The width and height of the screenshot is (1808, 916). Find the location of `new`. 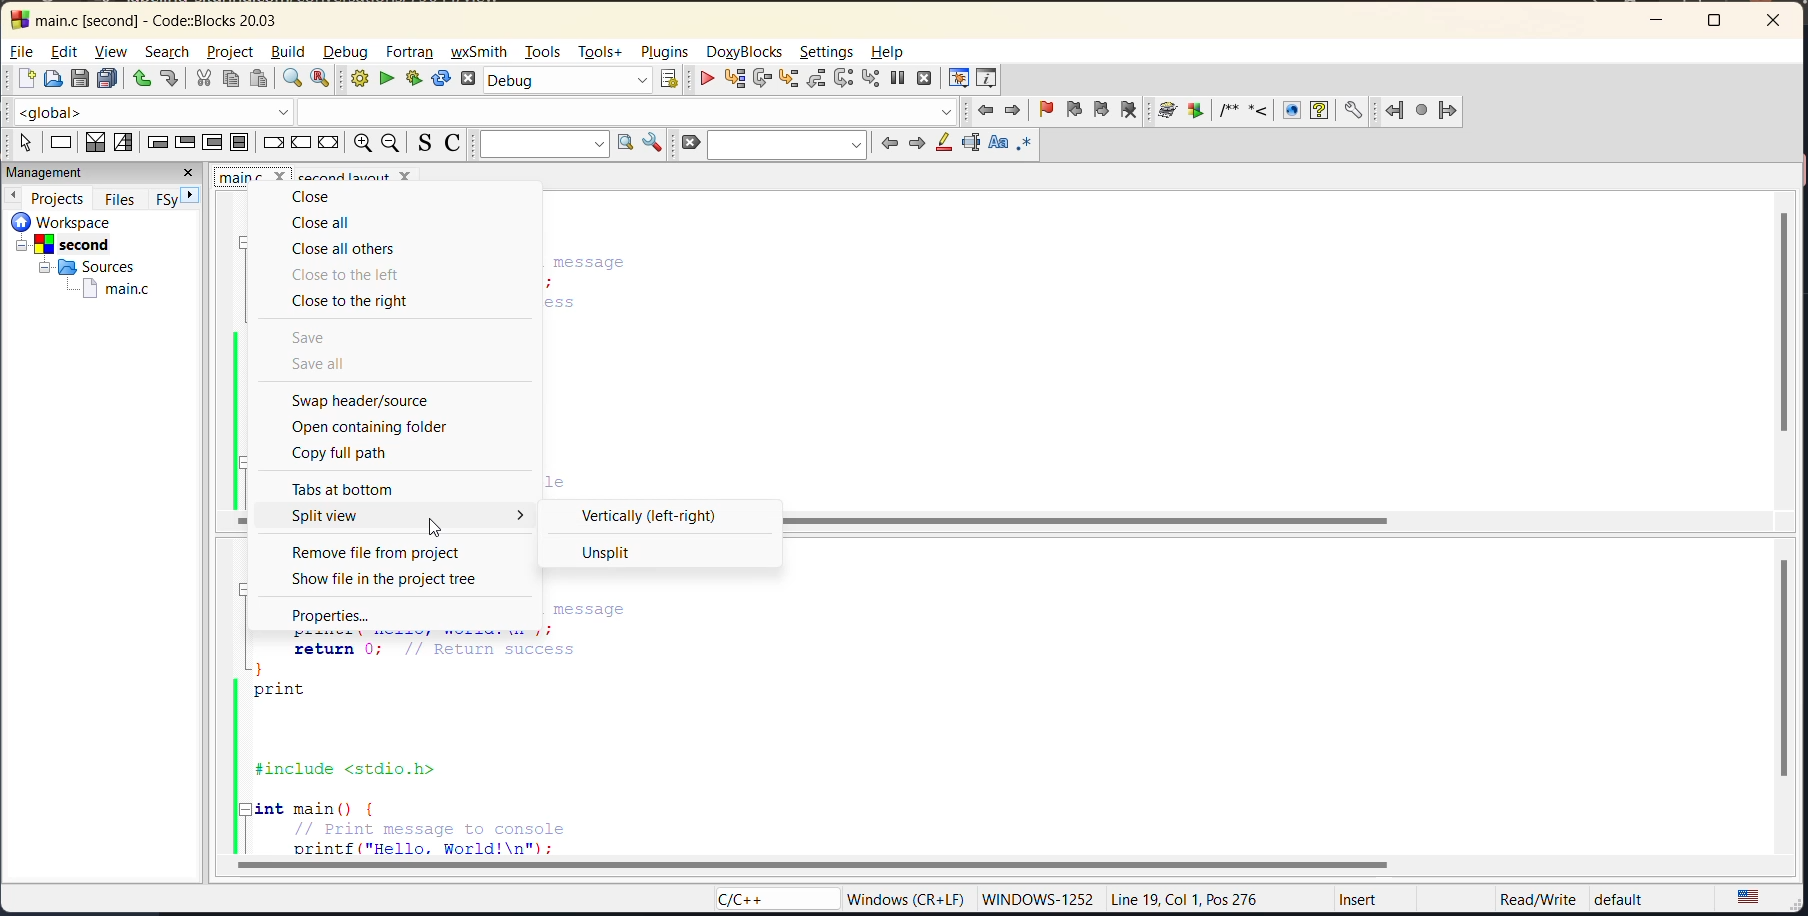

new is located at coordinates (25, 79).